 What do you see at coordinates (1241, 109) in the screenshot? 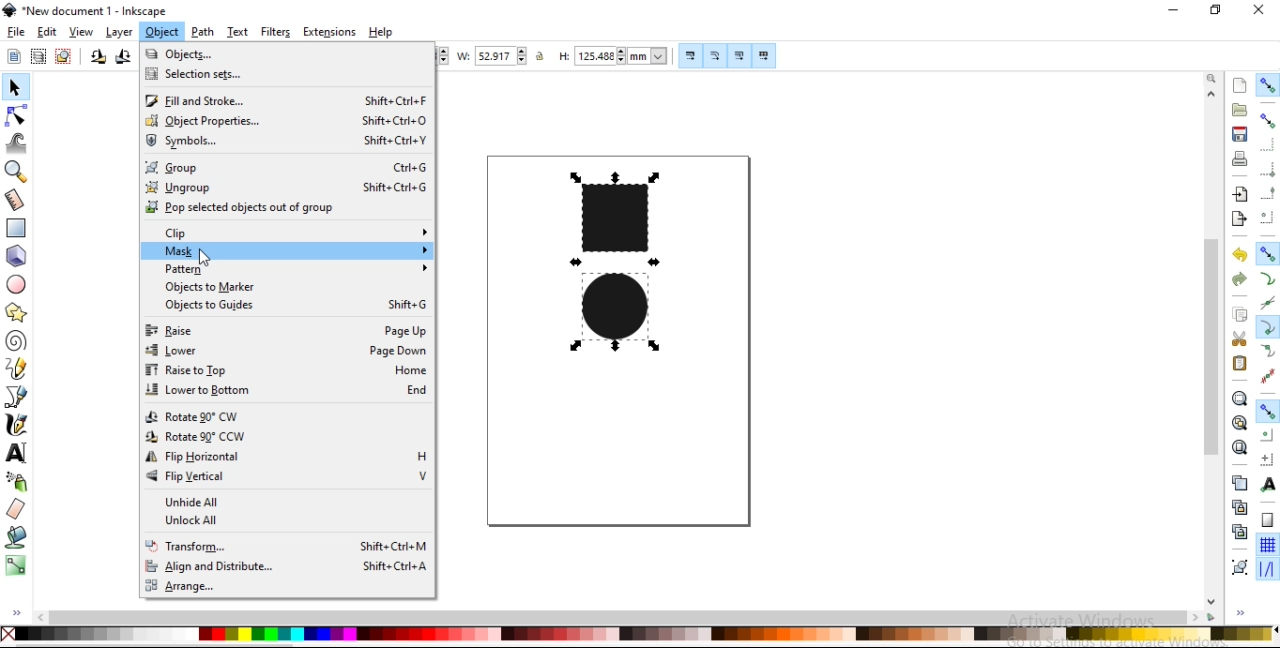
I see `open a existing document` at bounding box center [1241, 109].